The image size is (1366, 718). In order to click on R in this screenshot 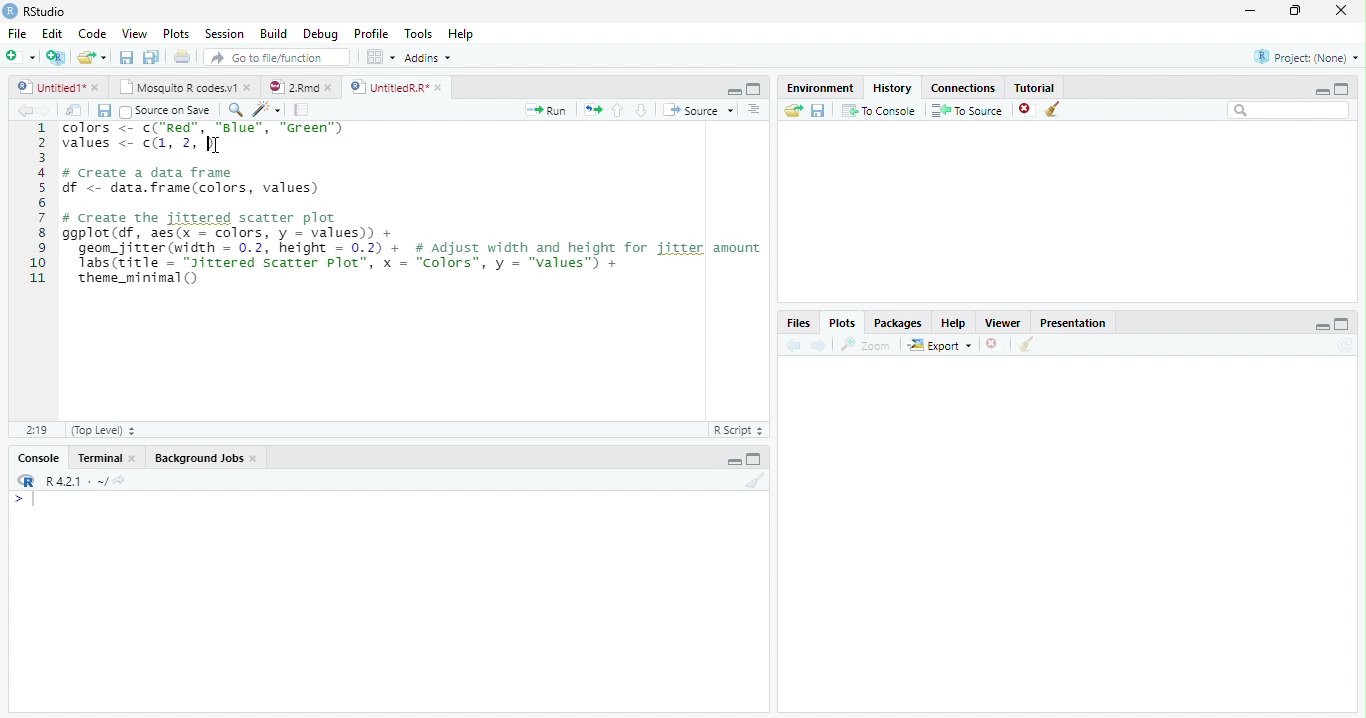, I will do `click(25, 481)`.